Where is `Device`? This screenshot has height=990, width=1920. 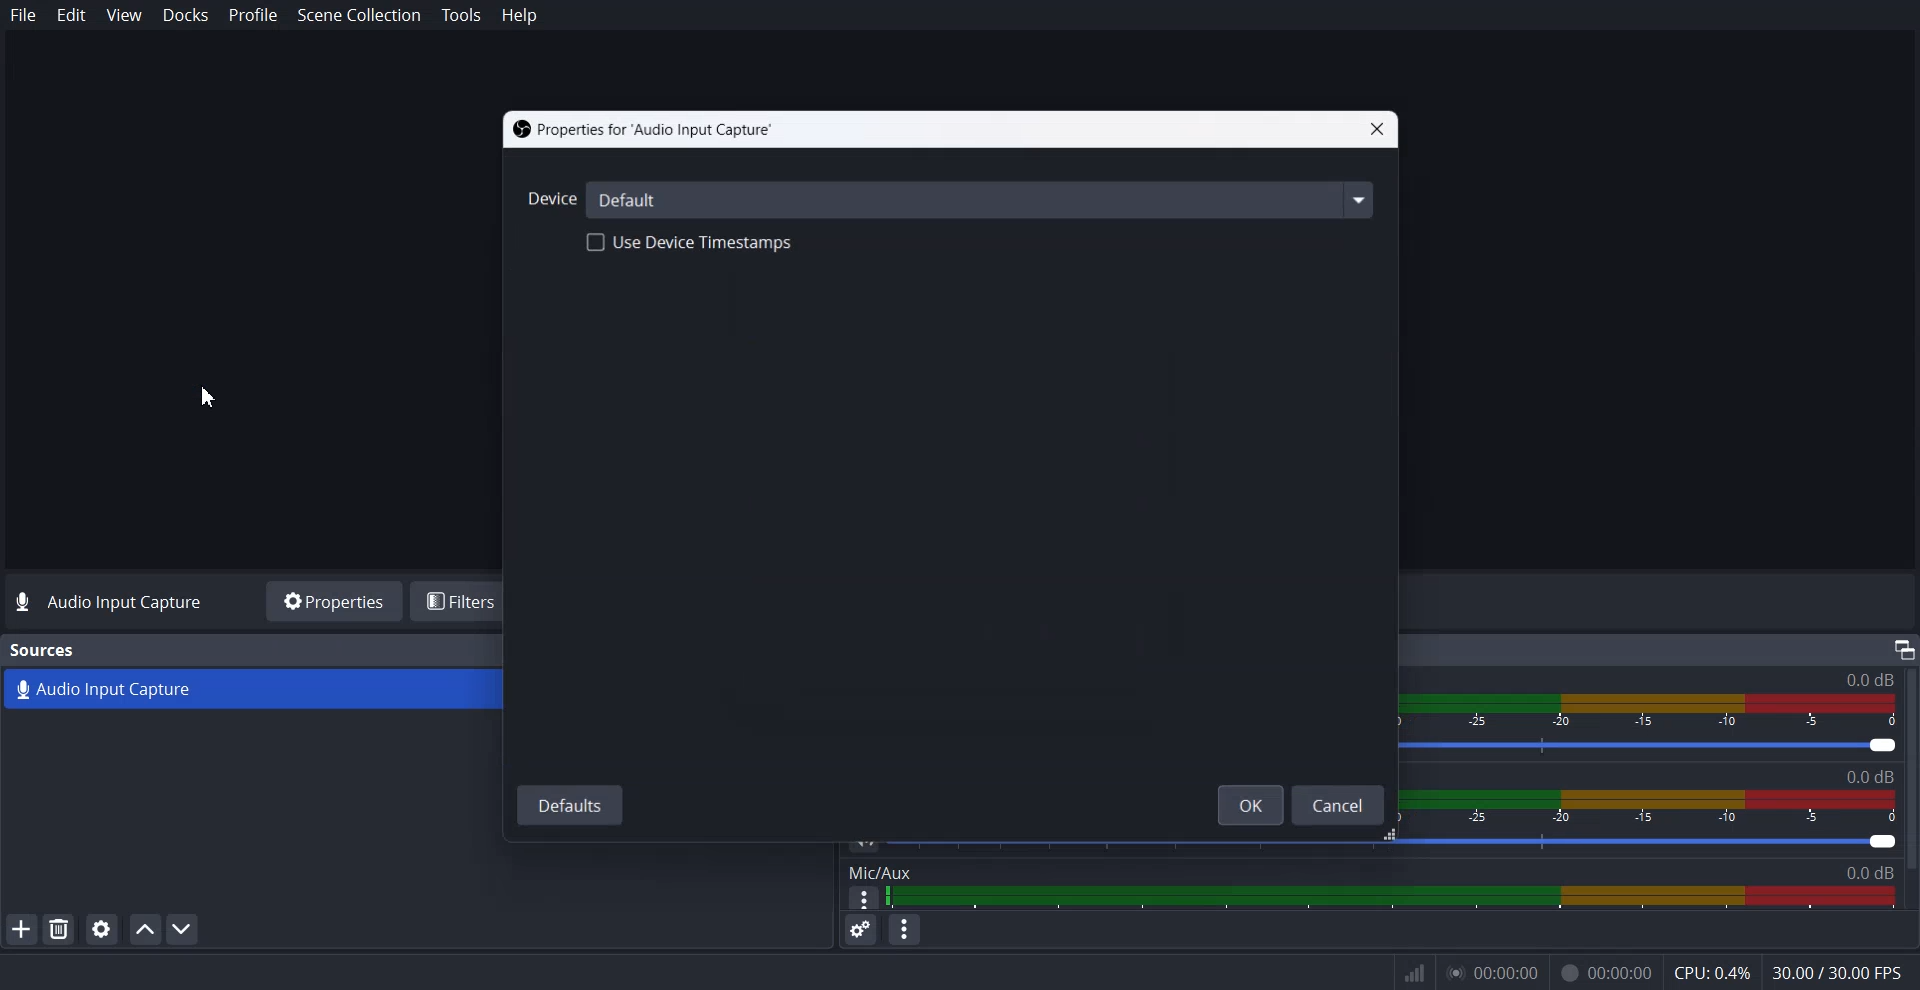
Device is located at coordinates (547, 199).